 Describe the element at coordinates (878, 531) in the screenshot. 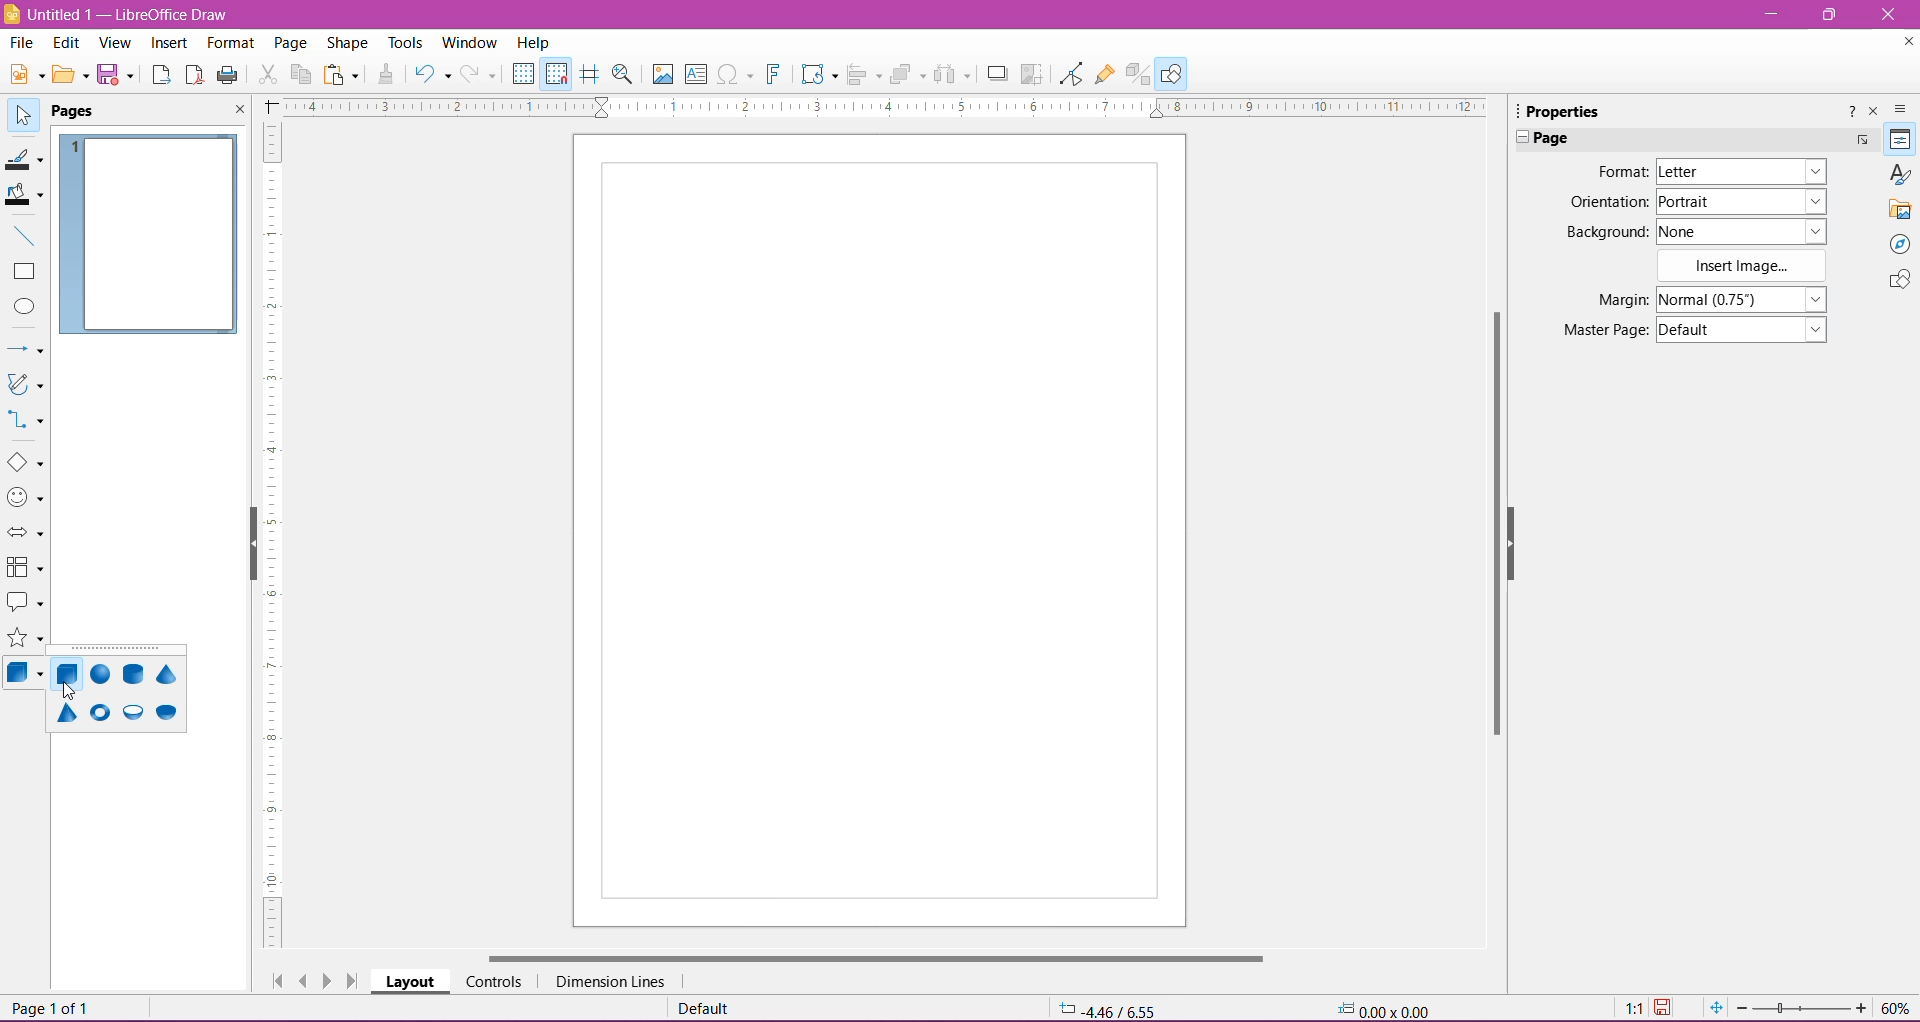

I see `Page` at that location.